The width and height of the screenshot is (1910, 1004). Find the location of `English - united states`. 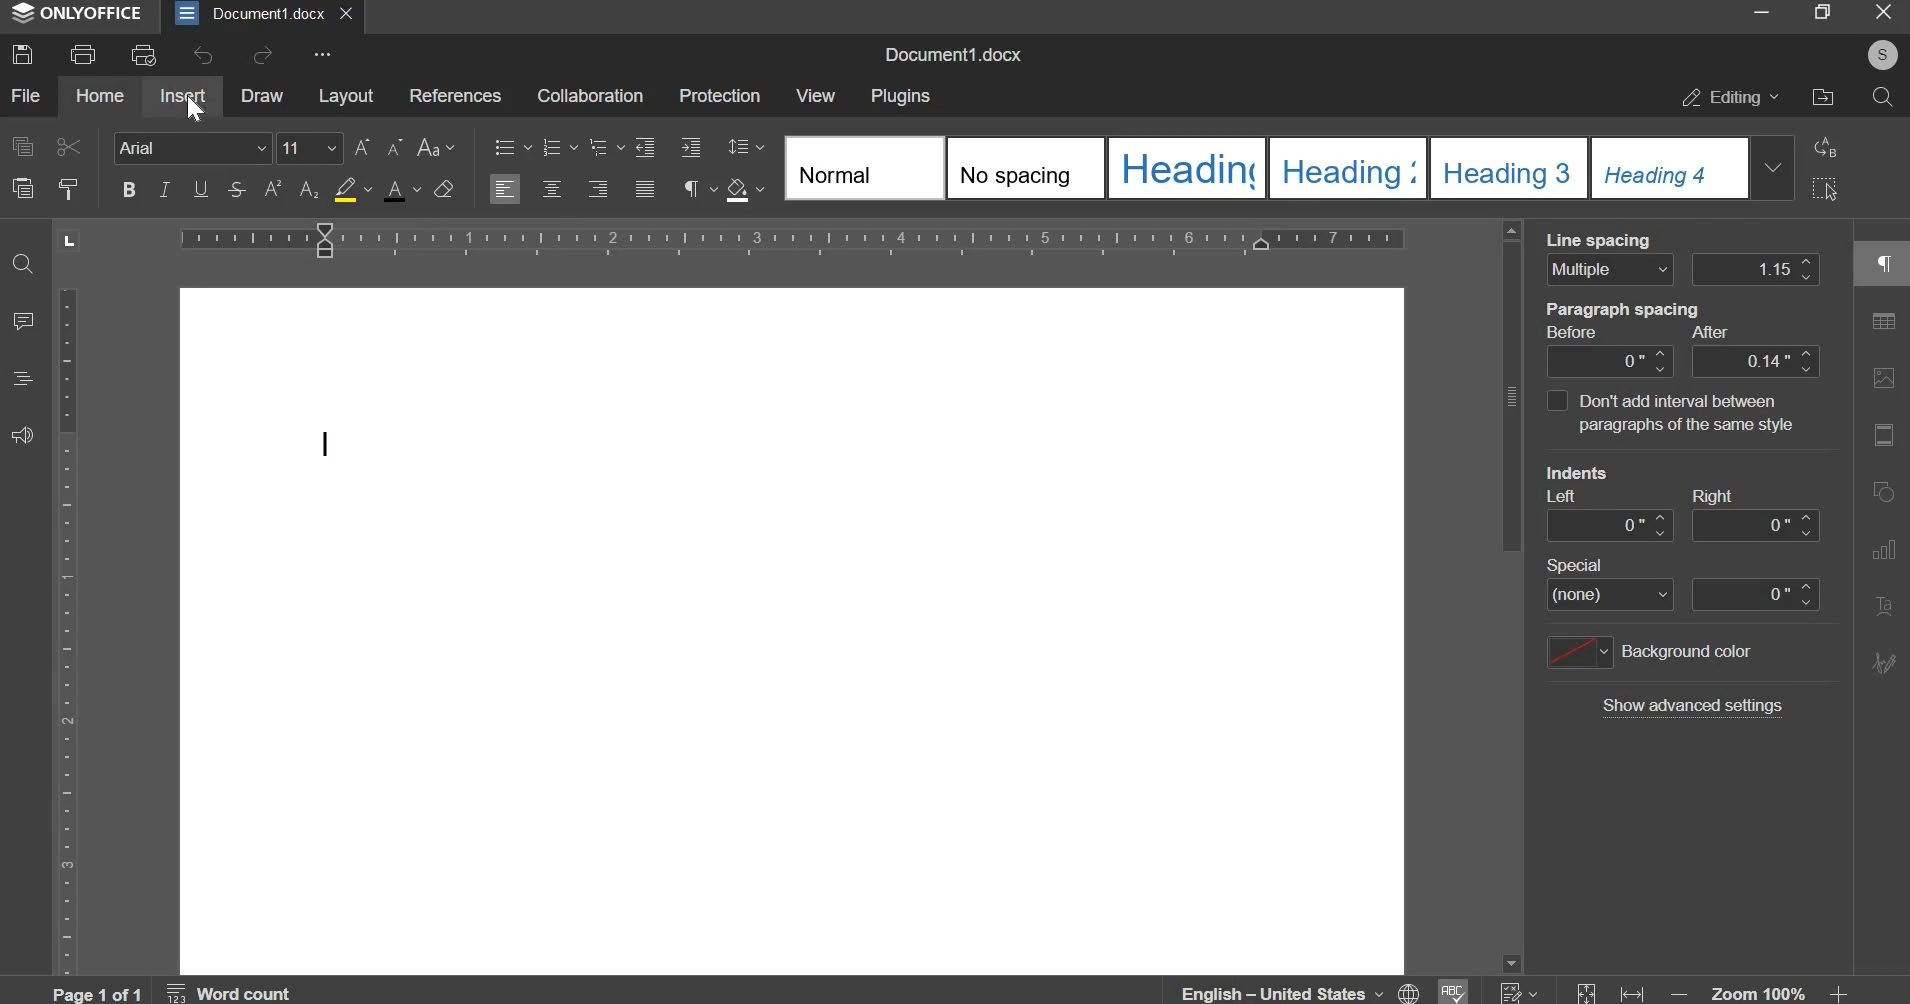

English - united states is located at coordinates (1300, 993).